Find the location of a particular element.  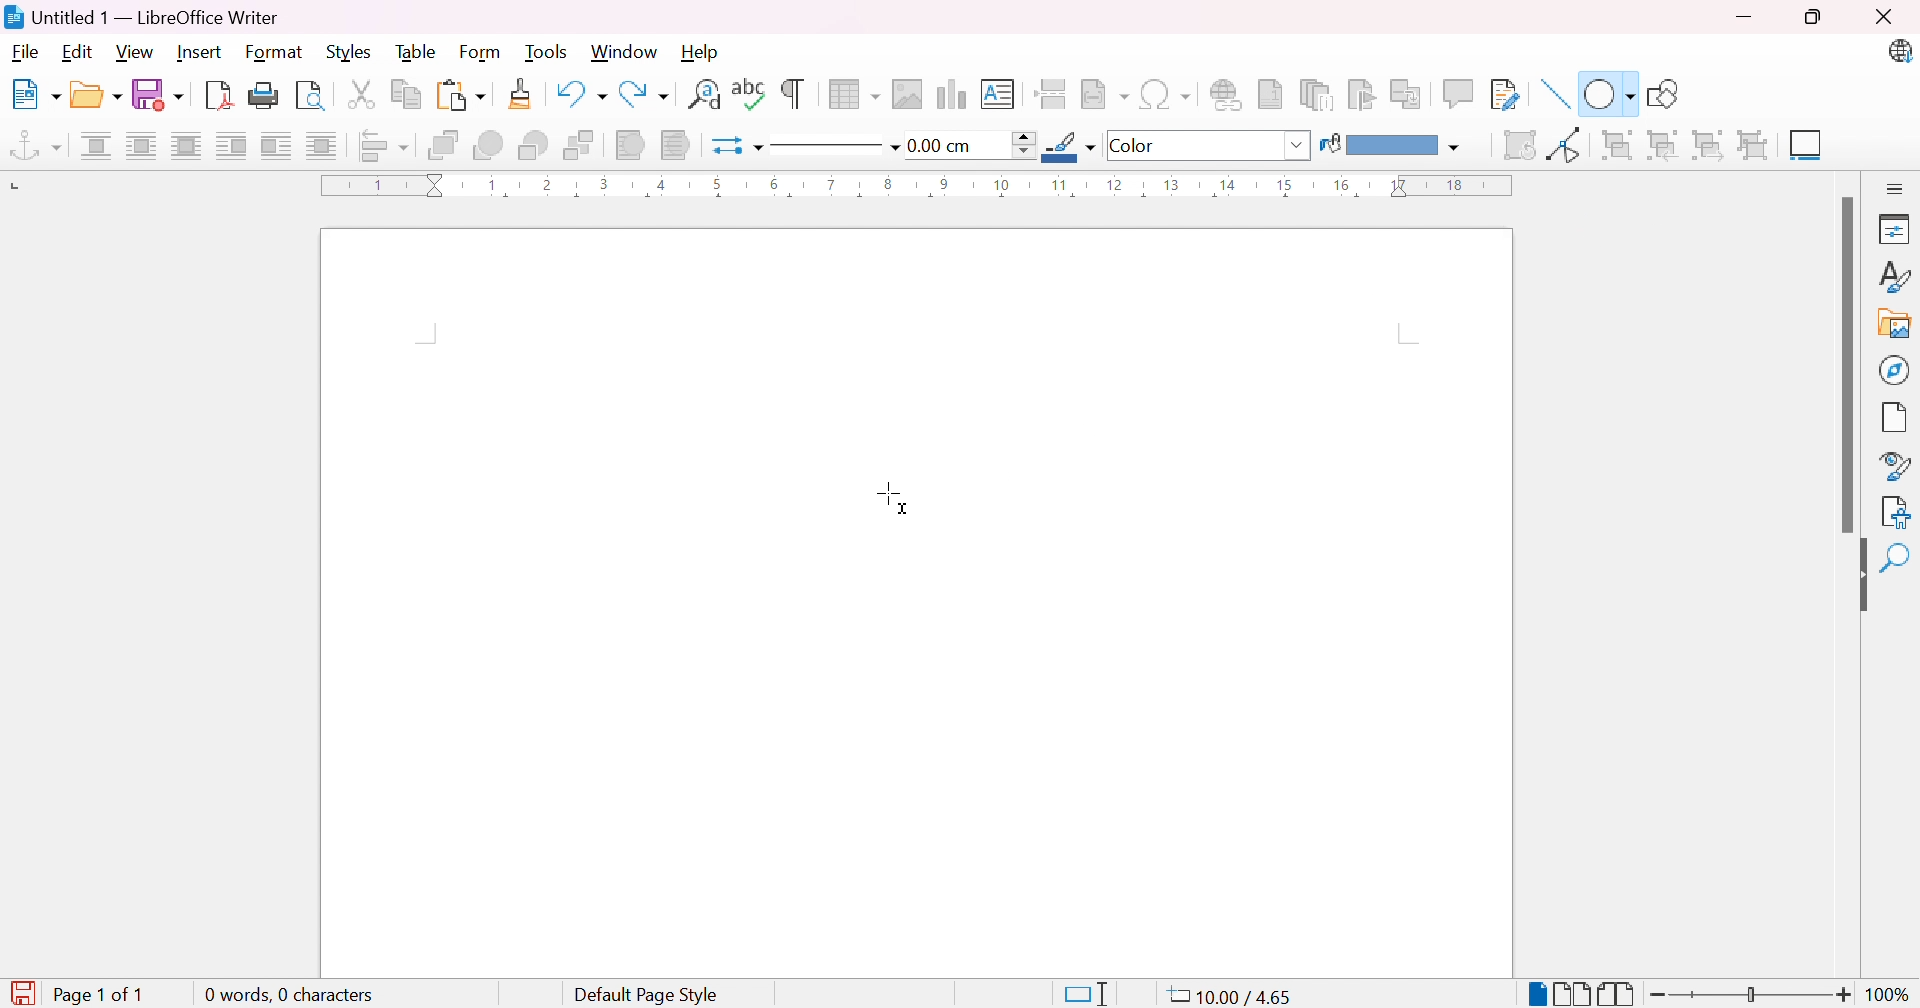

Gallery is located at coordinates (1895, 325).